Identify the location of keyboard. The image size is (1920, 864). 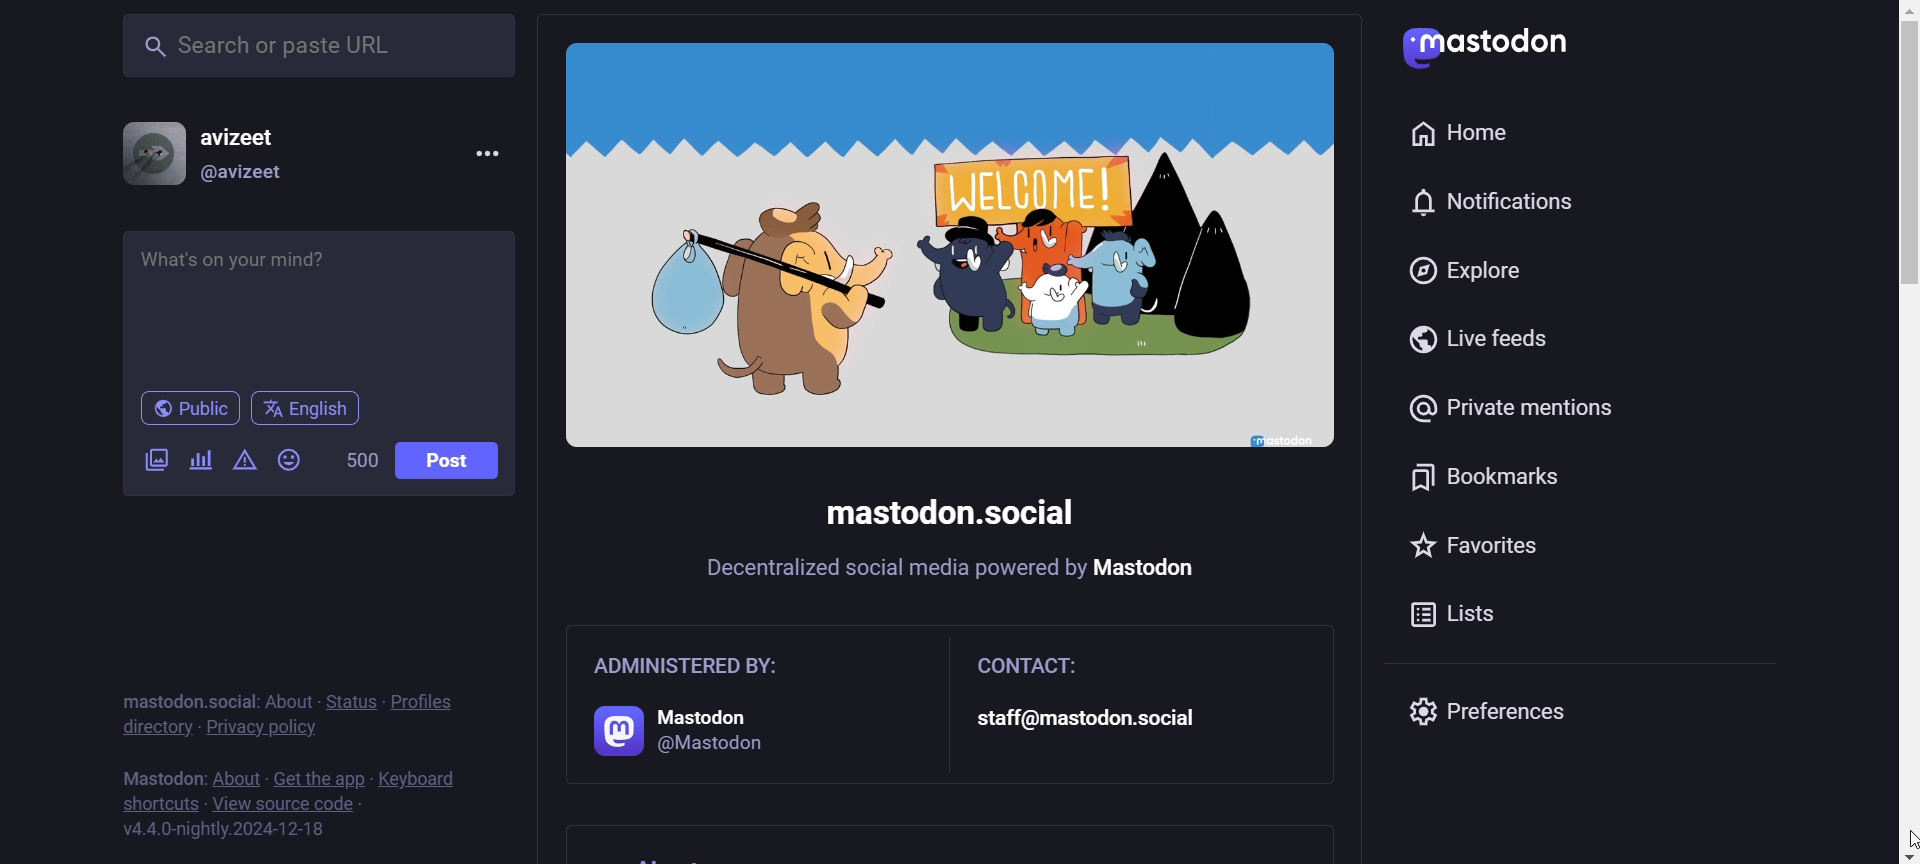
(423, 776).